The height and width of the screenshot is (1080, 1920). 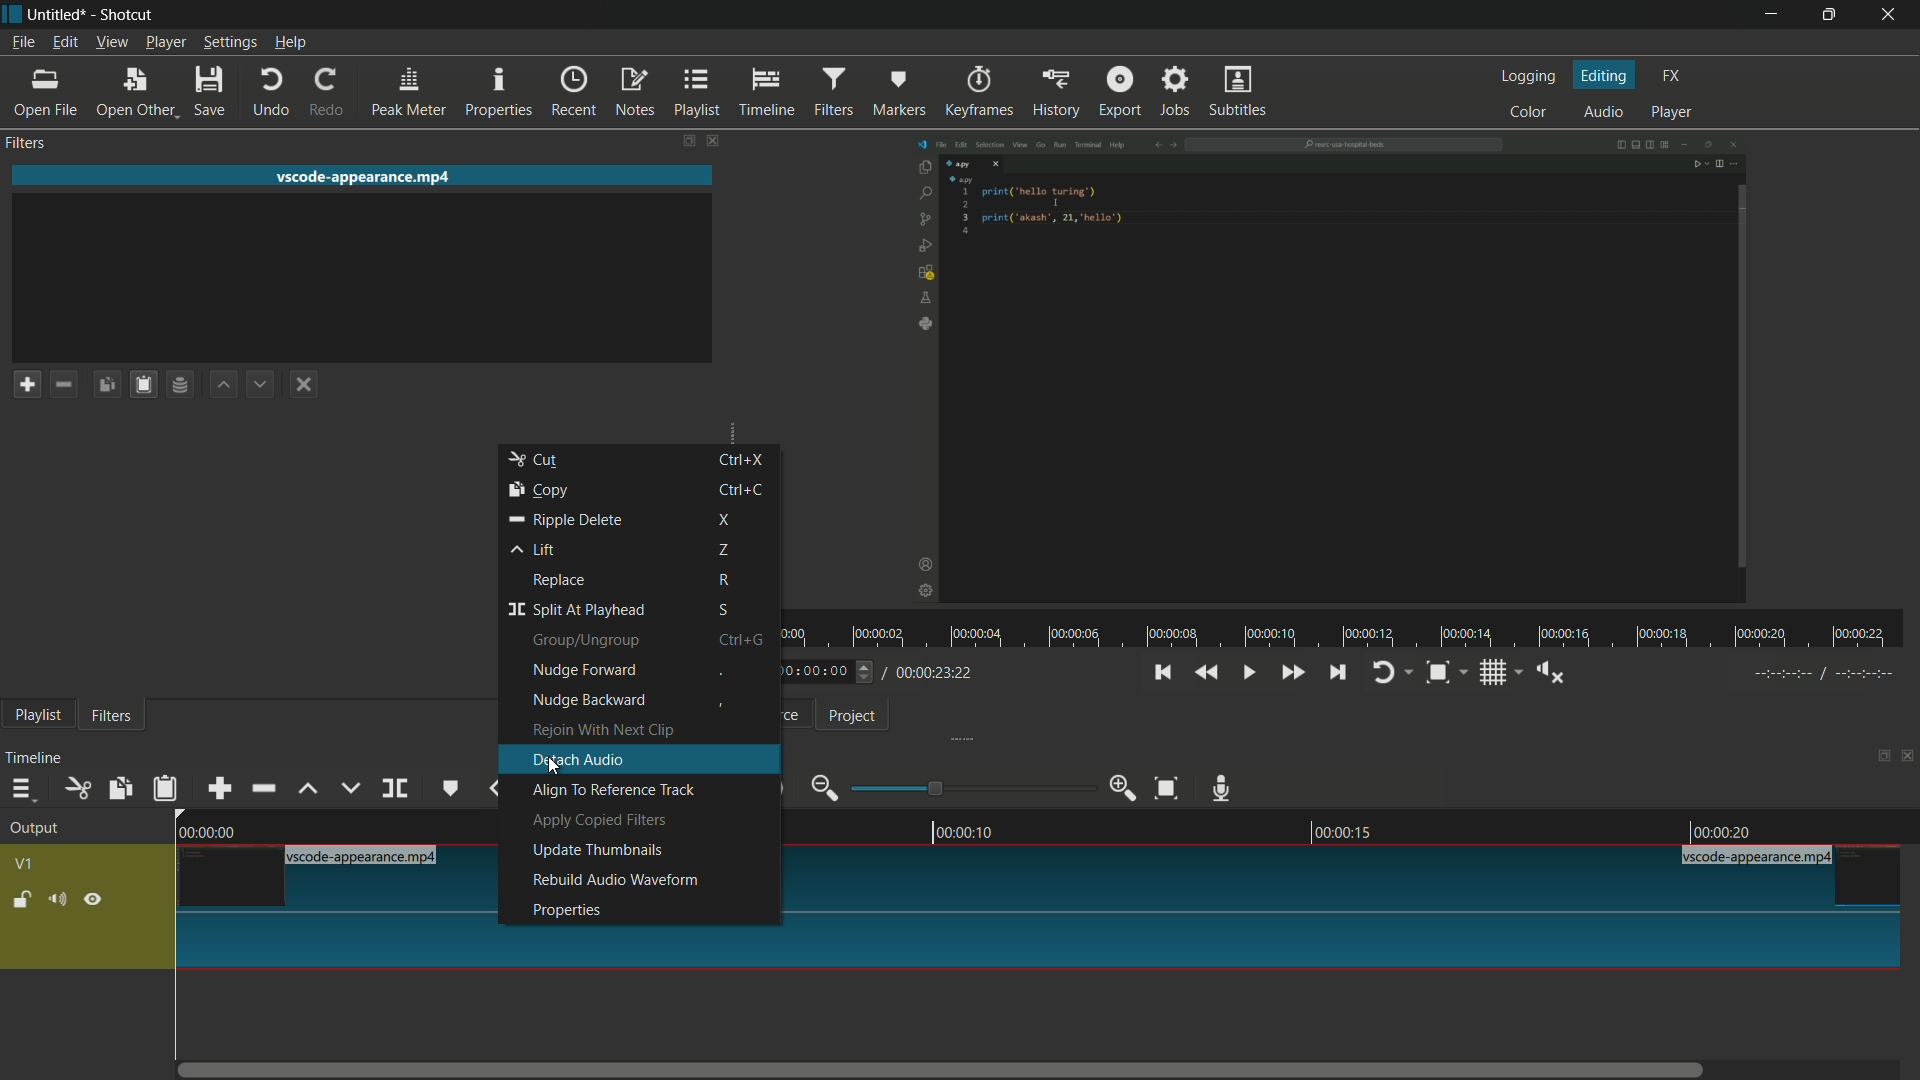 I want to click on ripple delete, so click(x=562, y=519).